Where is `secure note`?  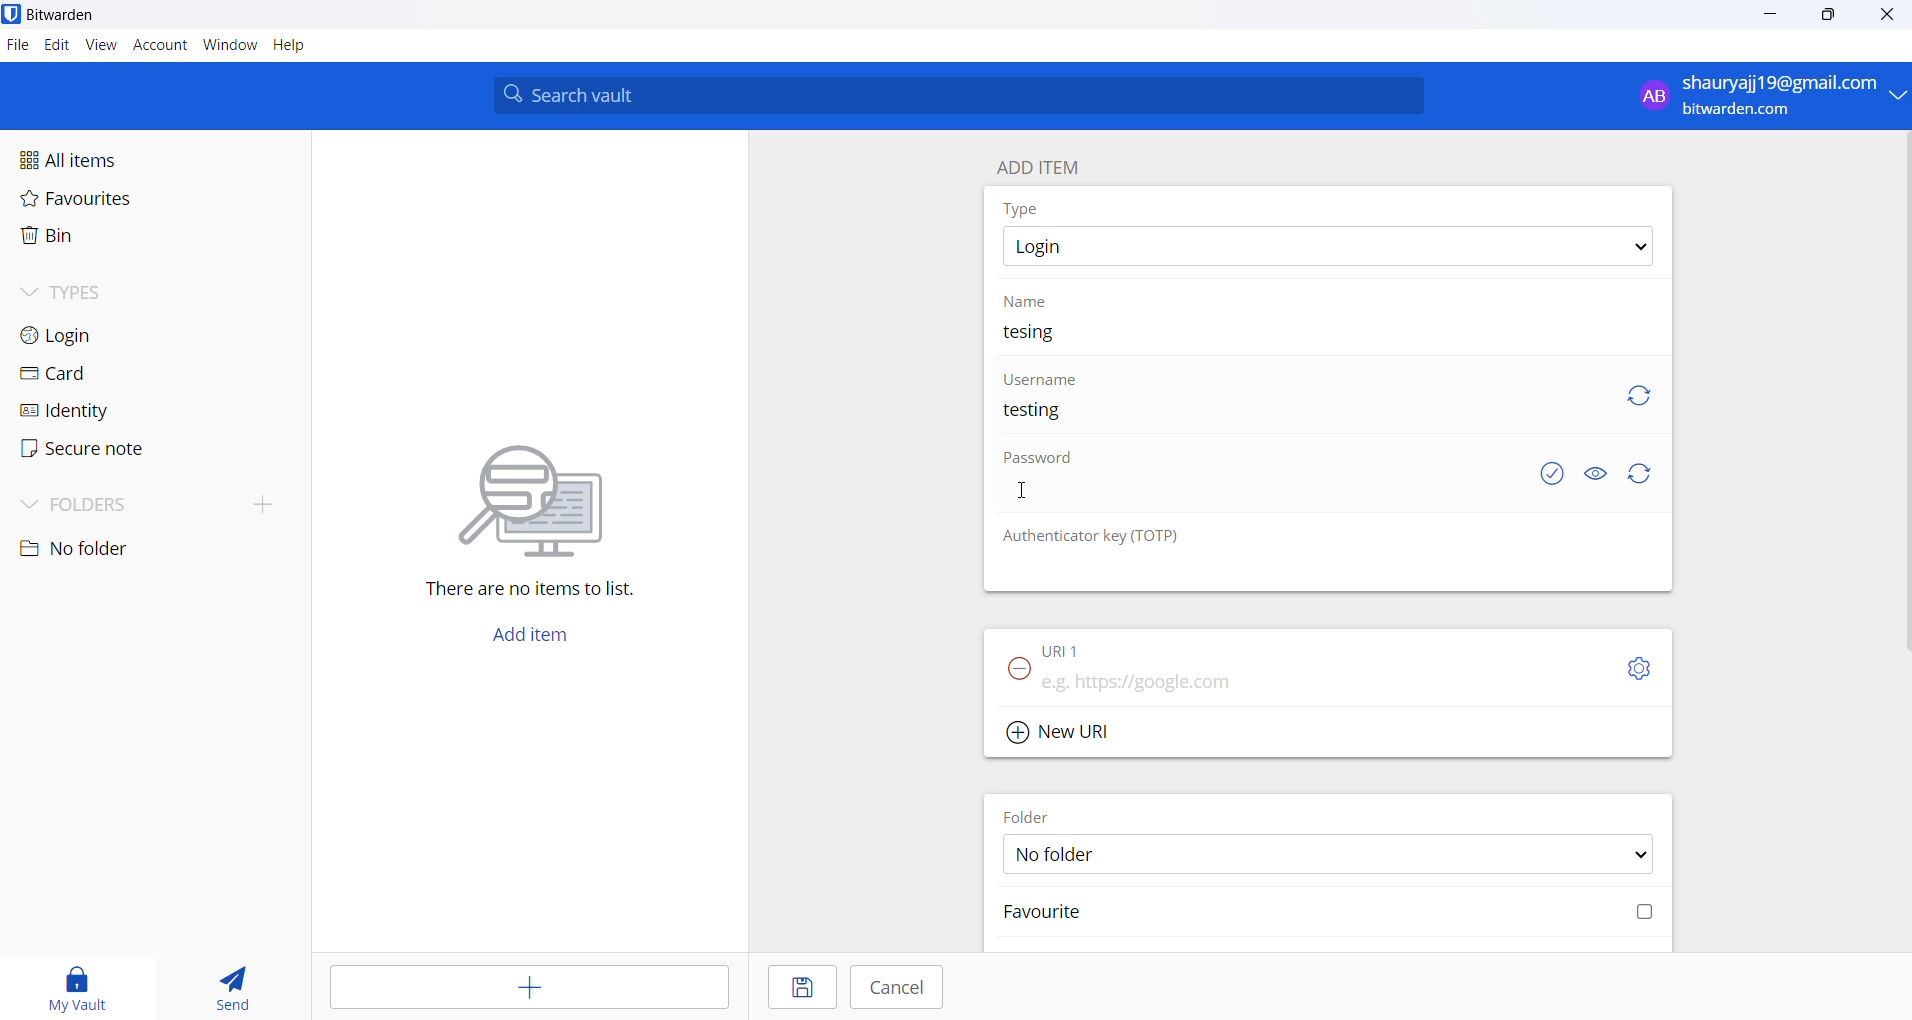 secure note is located at coordinates (80, 449).